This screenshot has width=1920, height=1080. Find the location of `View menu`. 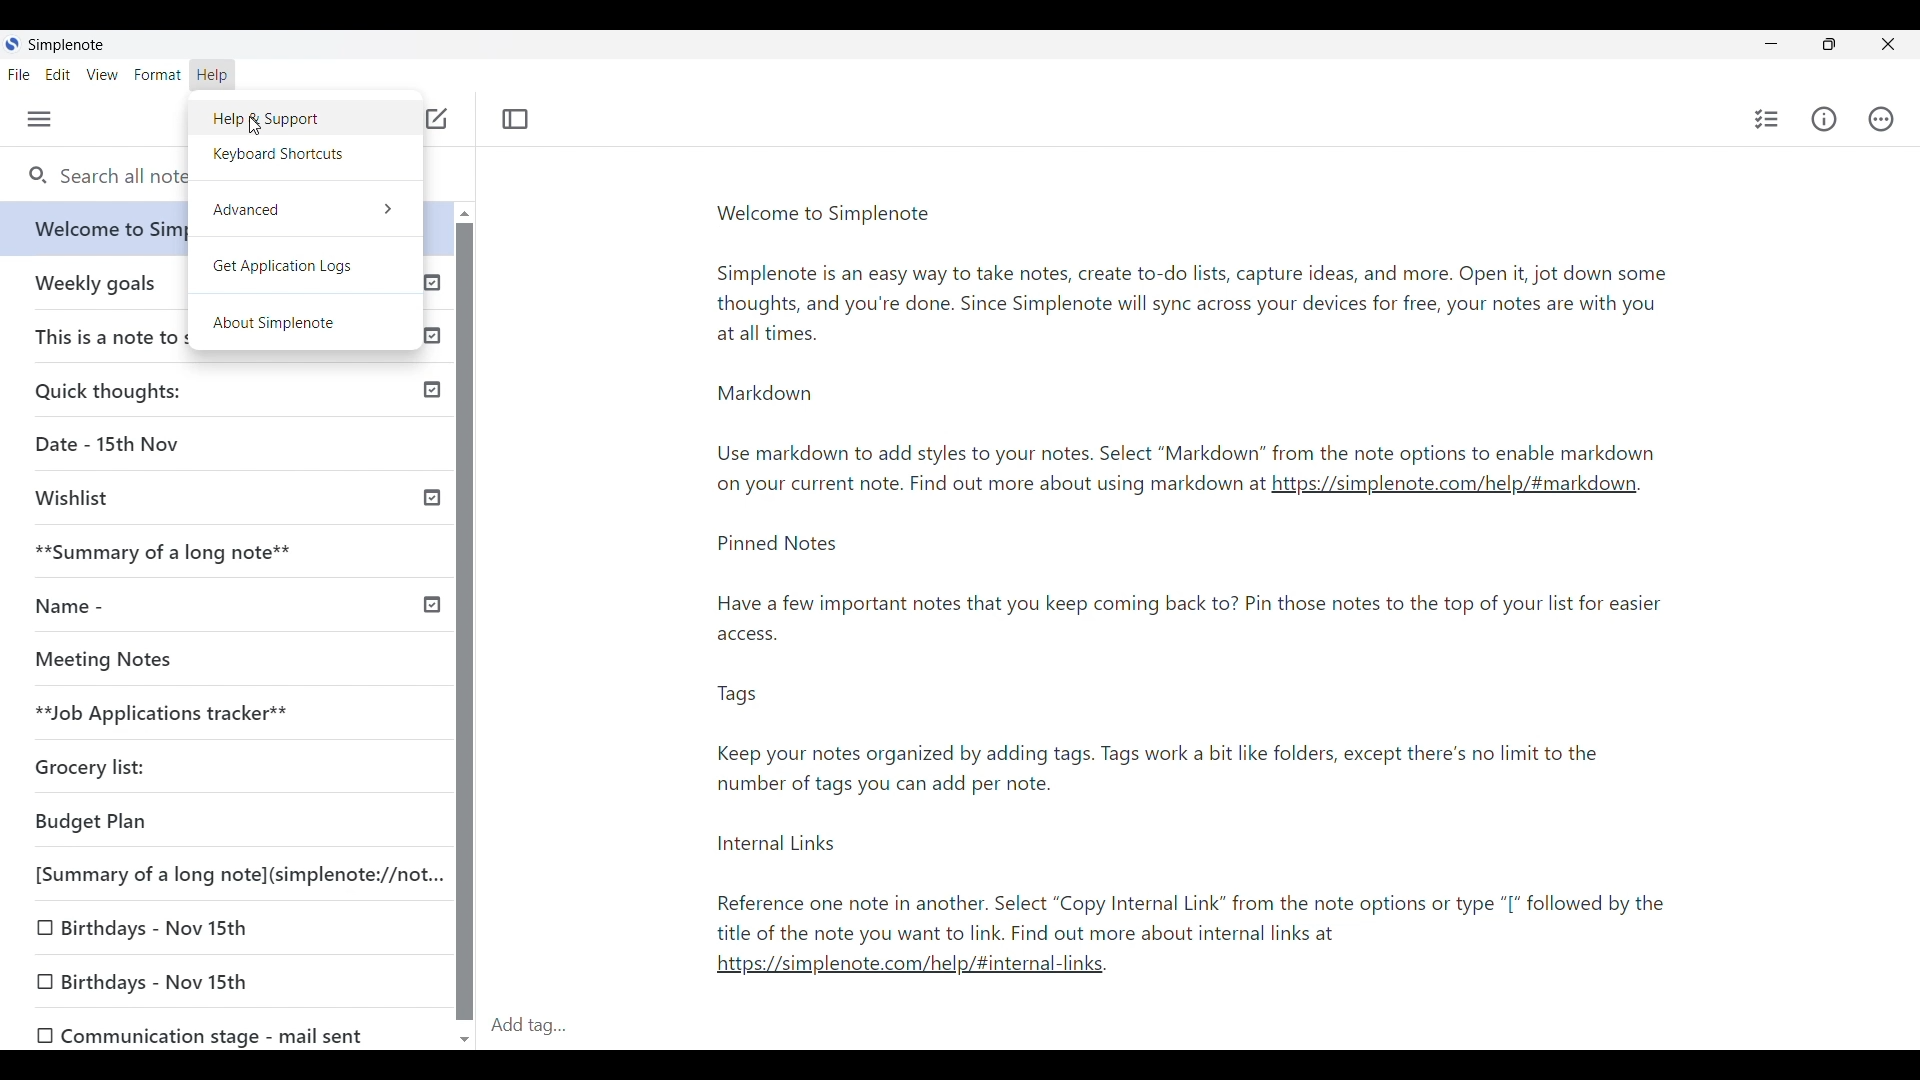

View menu is located at coordinates (102, 75).